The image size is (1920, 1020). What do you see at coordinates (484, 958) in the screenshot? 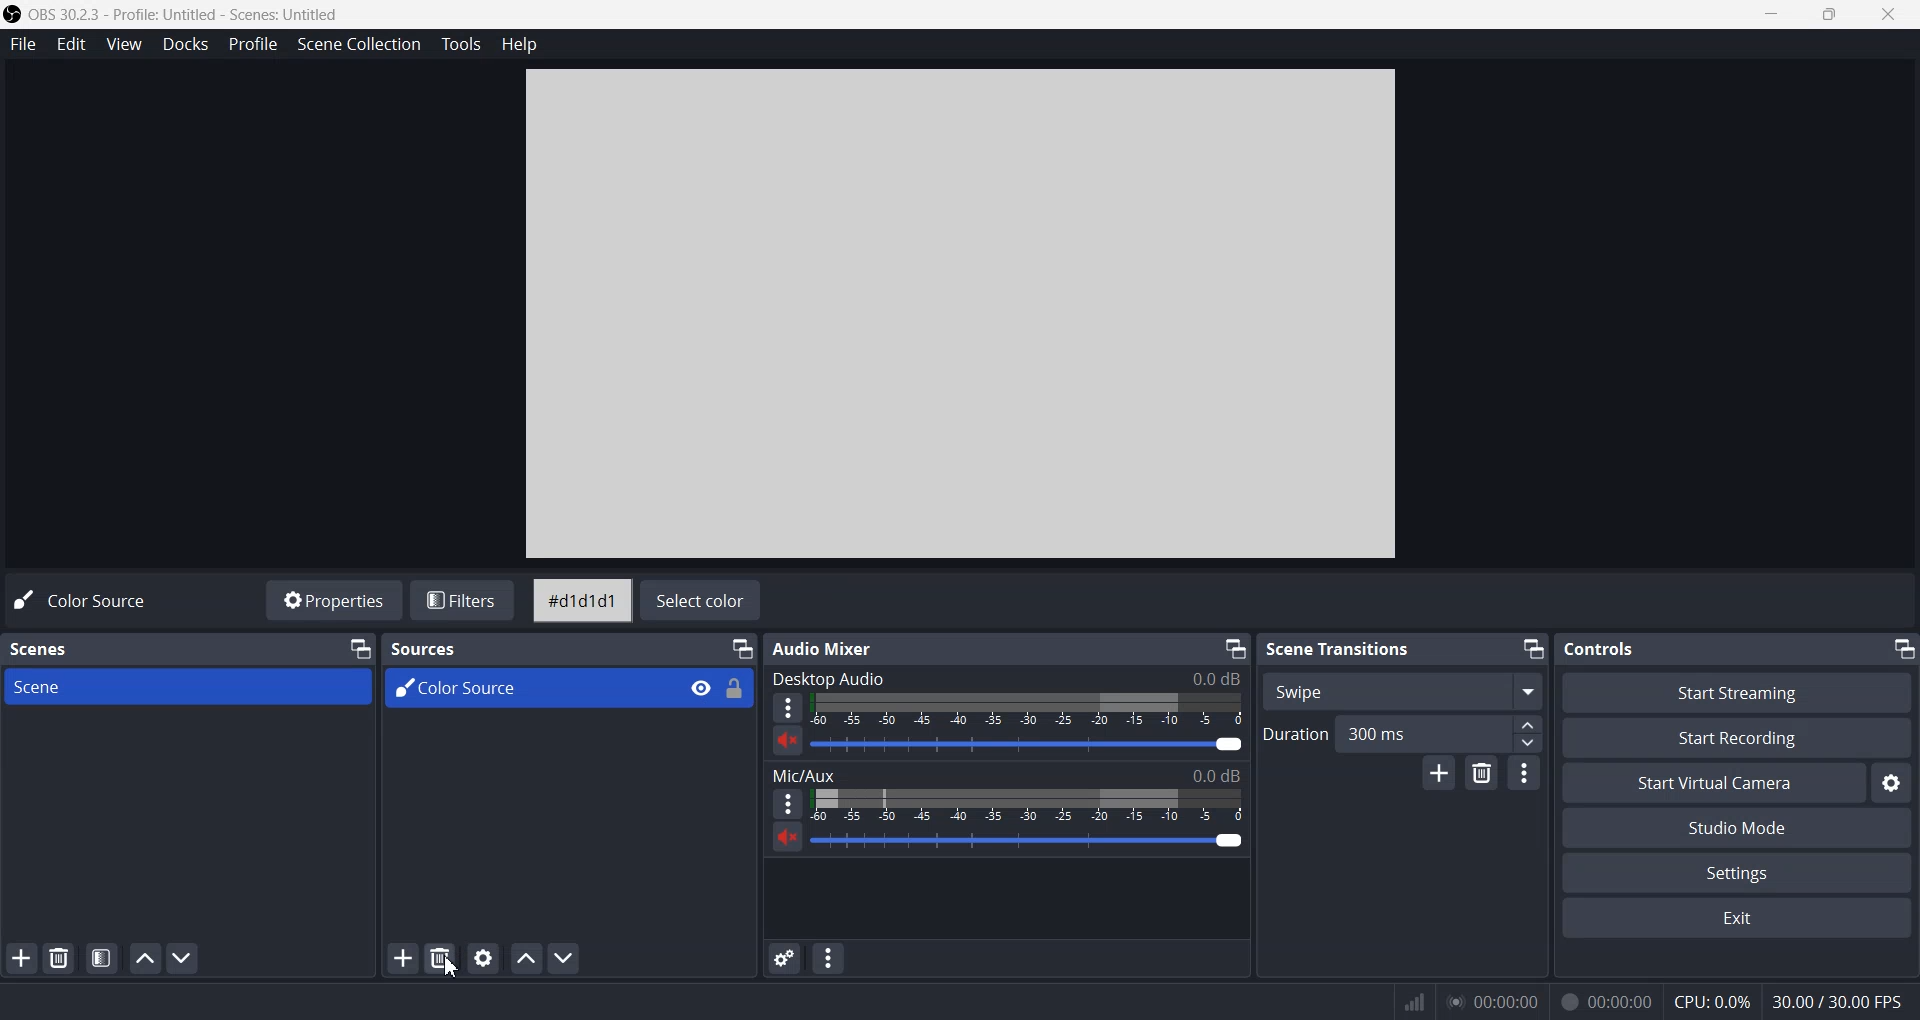
I see `Open source Properties` at bounding box center [484, 958].